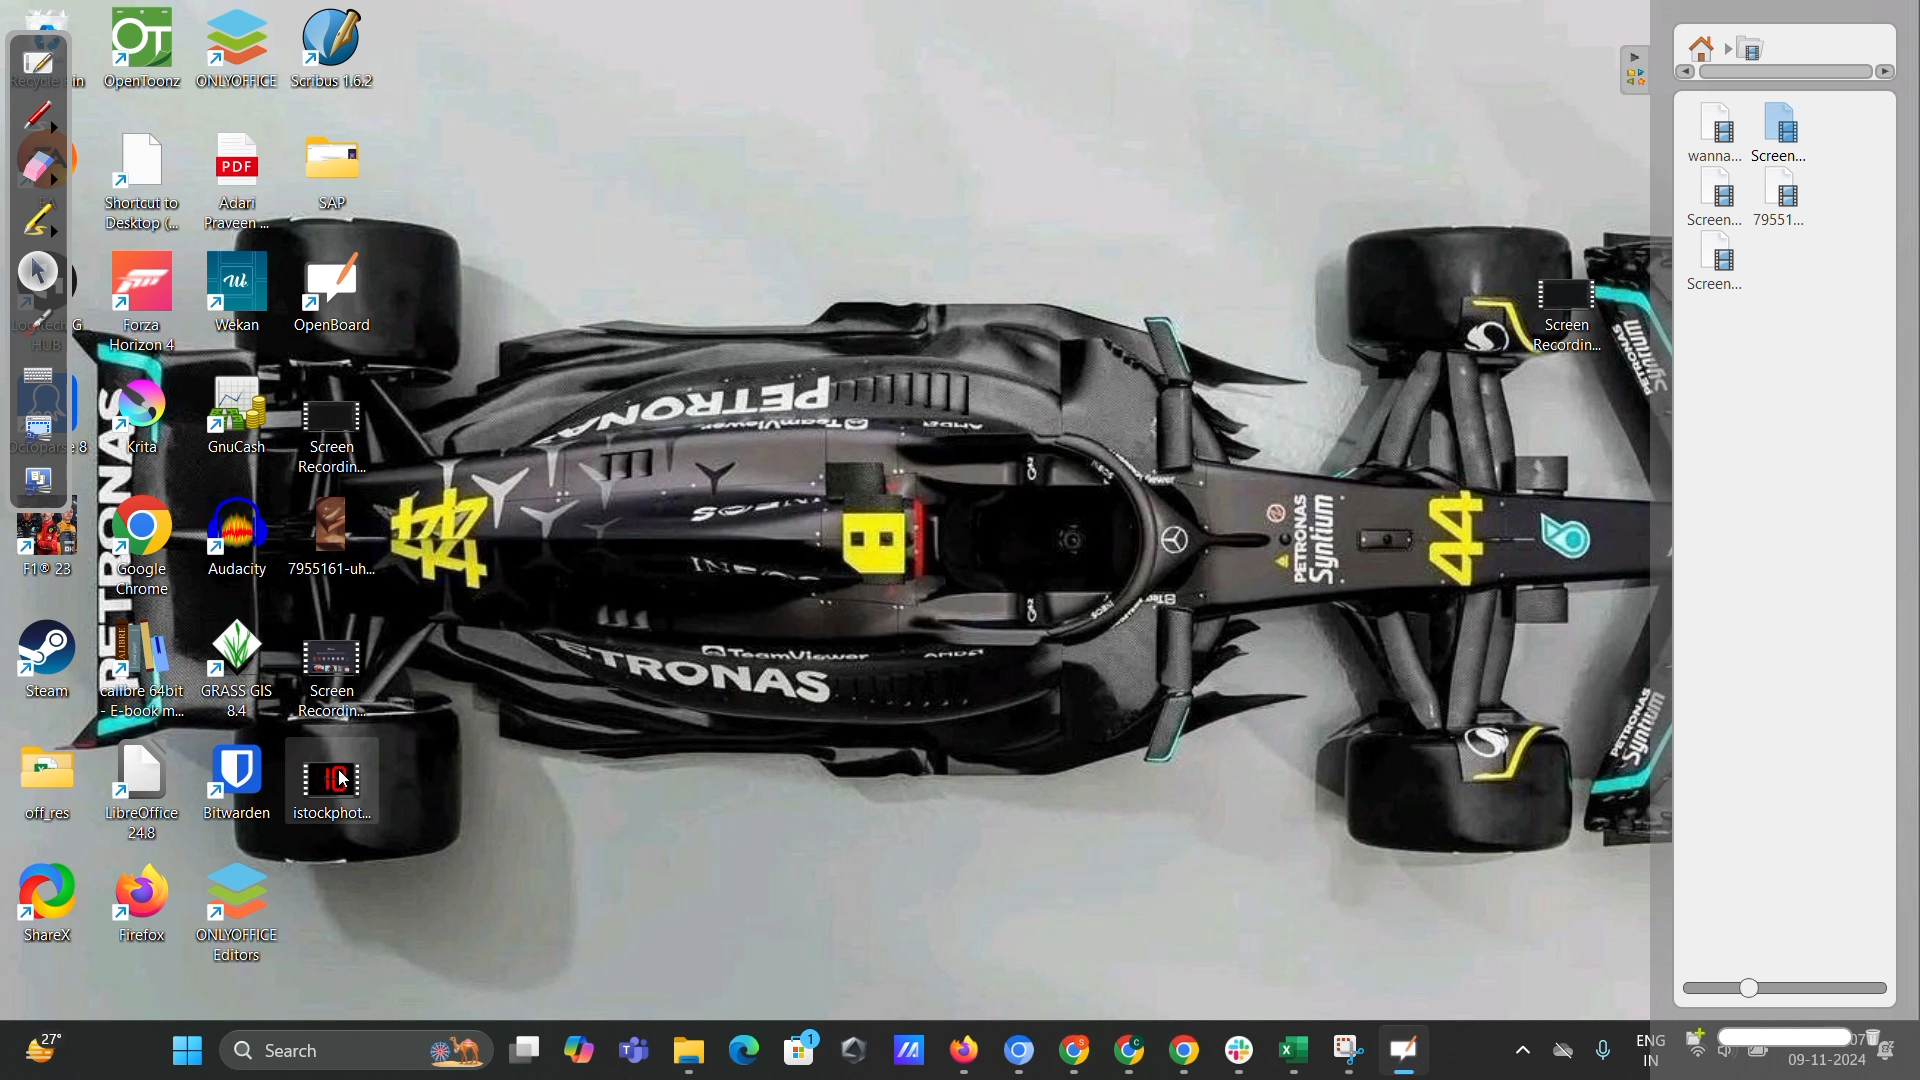 Image resolution: width=1920 pixels, height=1080 pixels. Describe the element at coordinates (147, 186) in the screenshot. I see `Shortcut to Desktop` at that location.